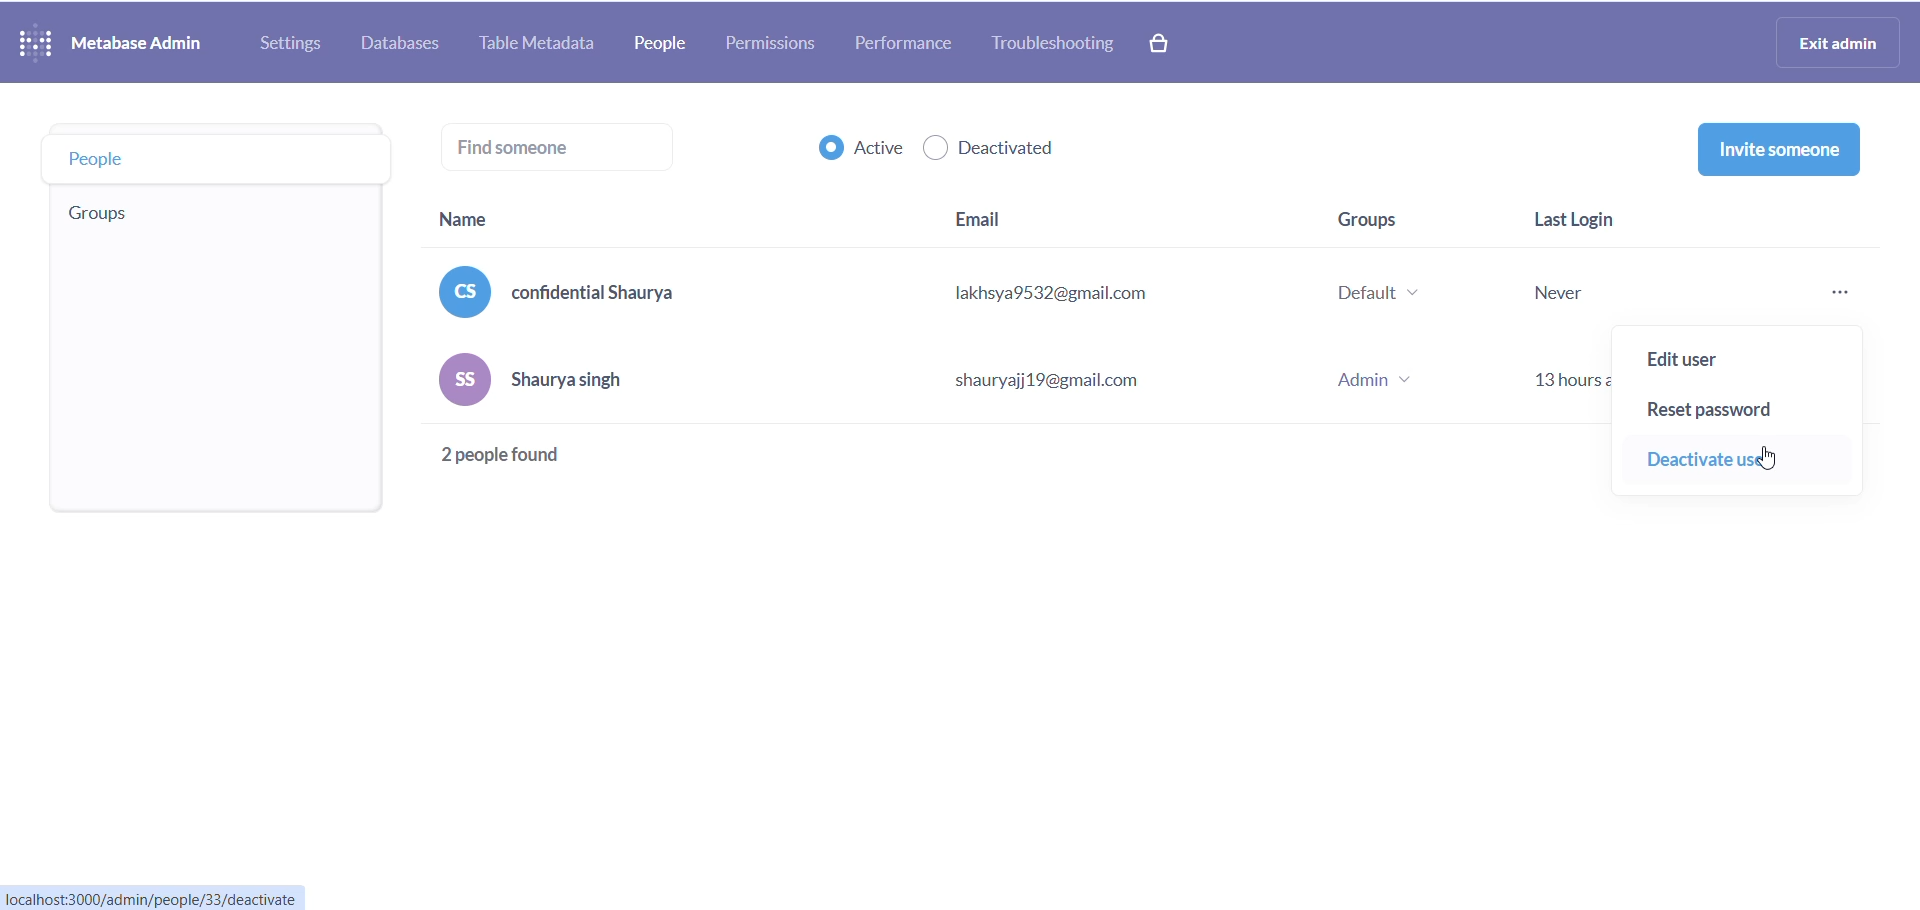 Image resolution: width=1920 pixels, height=910 pixels. What do you see at coordinates (184, 165) in the screenshot?
I see `people` at bounding box center [184, 165].